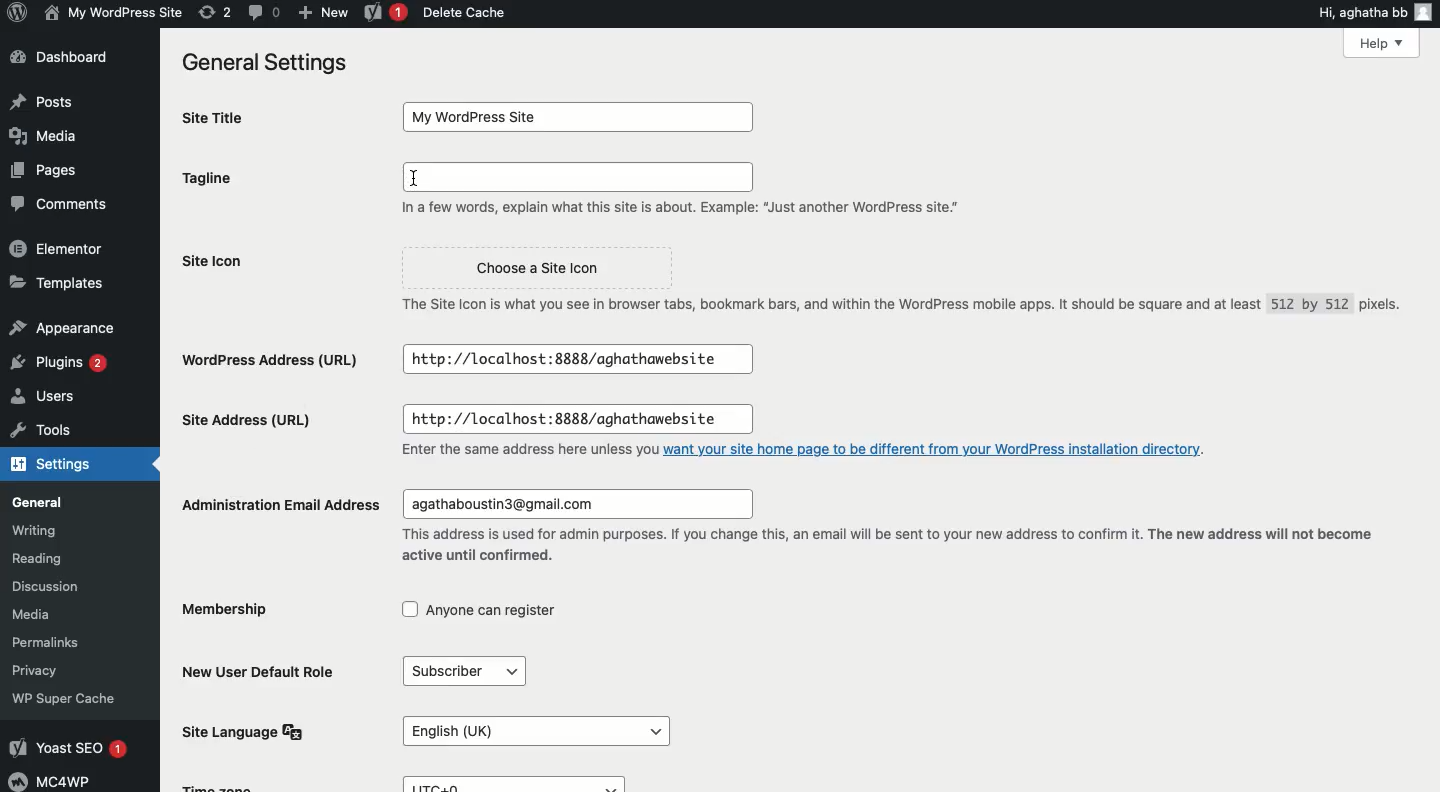 The image size is (1440, 792). I want to click on want your site home page to be different from your WordPress installation directory., so click(939, 448).